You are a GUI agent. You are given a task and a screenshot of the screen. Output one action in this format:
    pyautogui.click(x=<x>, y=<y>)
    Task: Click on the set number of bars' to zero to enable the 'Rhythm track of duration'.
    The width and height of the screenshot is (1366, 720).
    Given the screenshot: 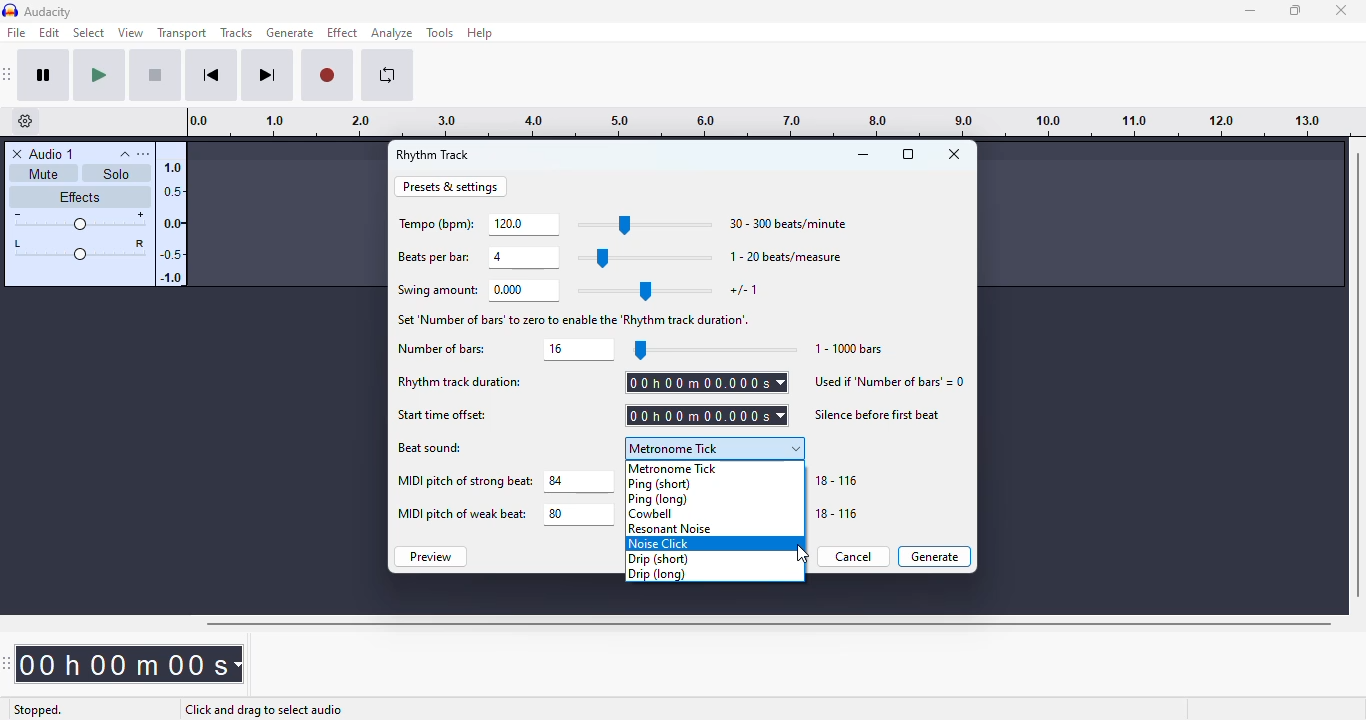 What is the action you would take?
    pyautogui.click(x=575, y=319)
    